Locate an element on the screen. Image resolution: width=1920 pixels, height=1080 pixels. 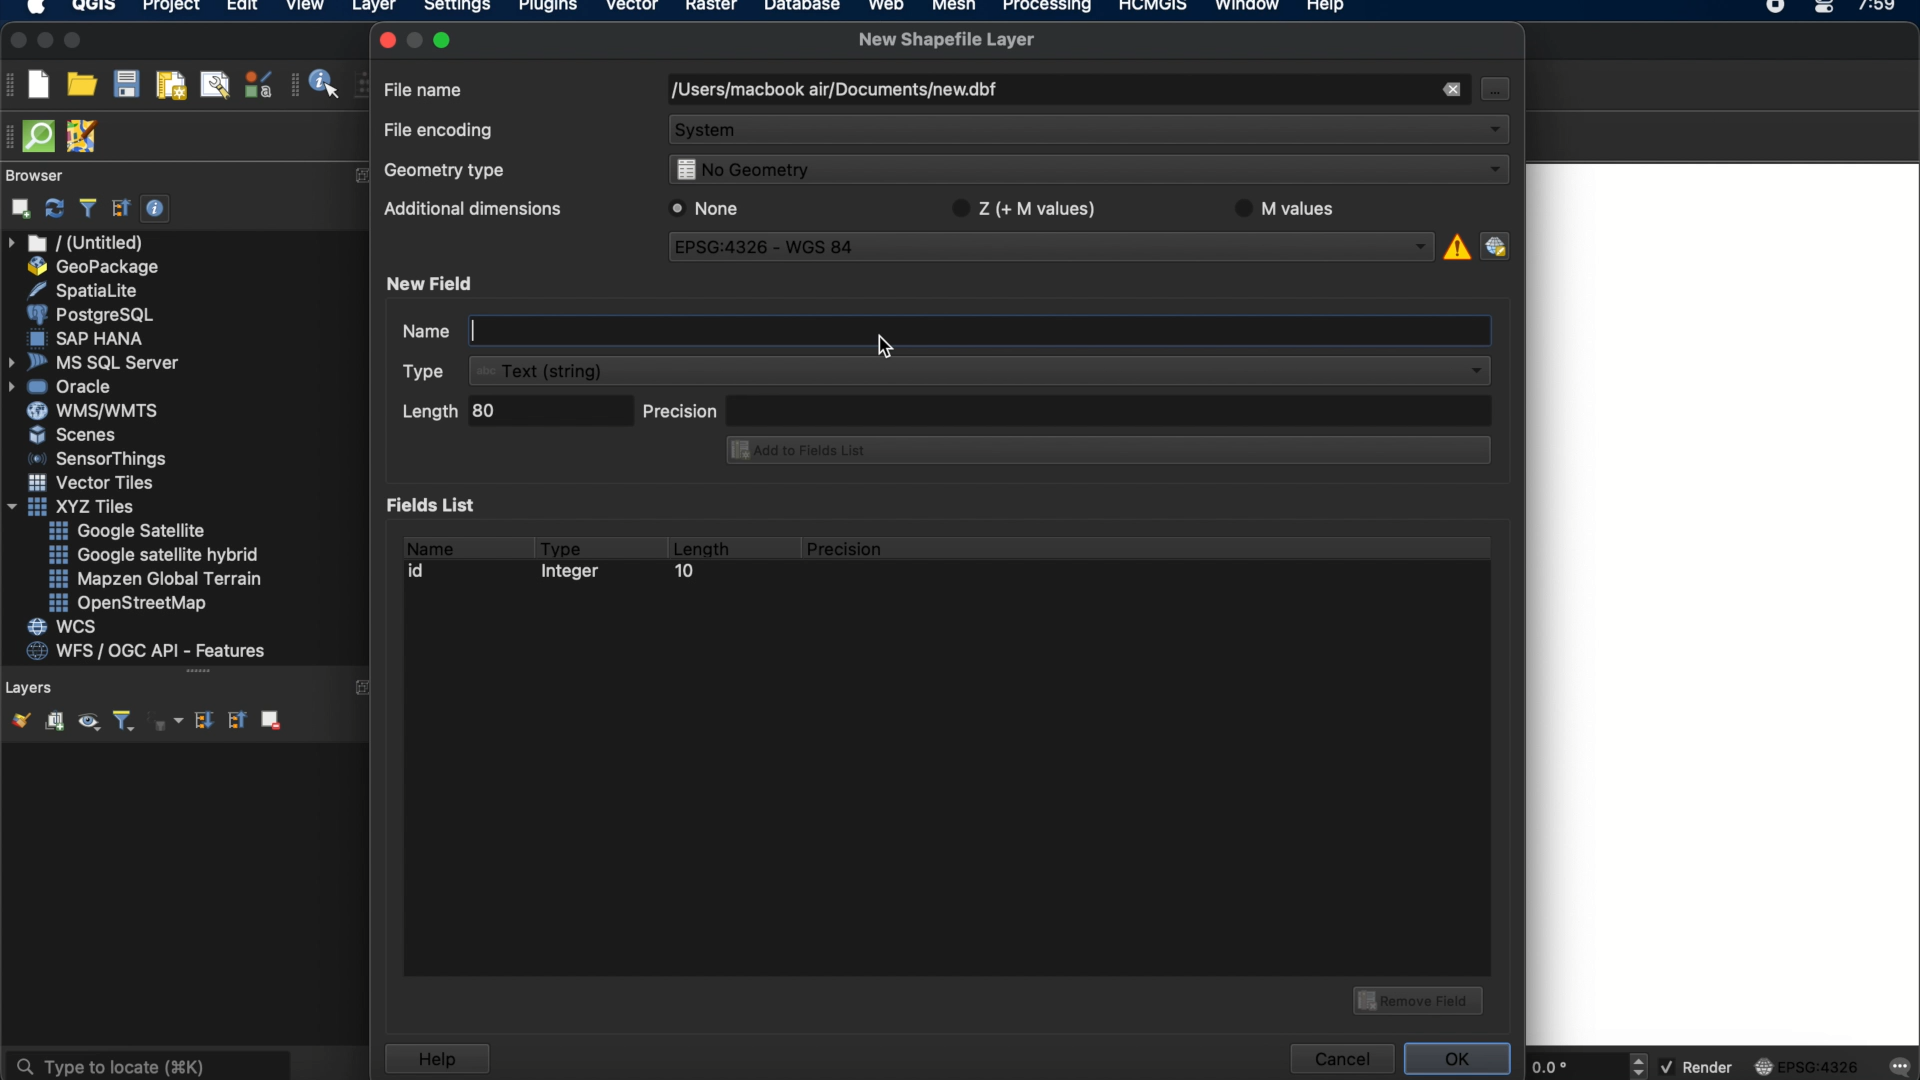
QuickOSM is located at coordinates (43, 136).